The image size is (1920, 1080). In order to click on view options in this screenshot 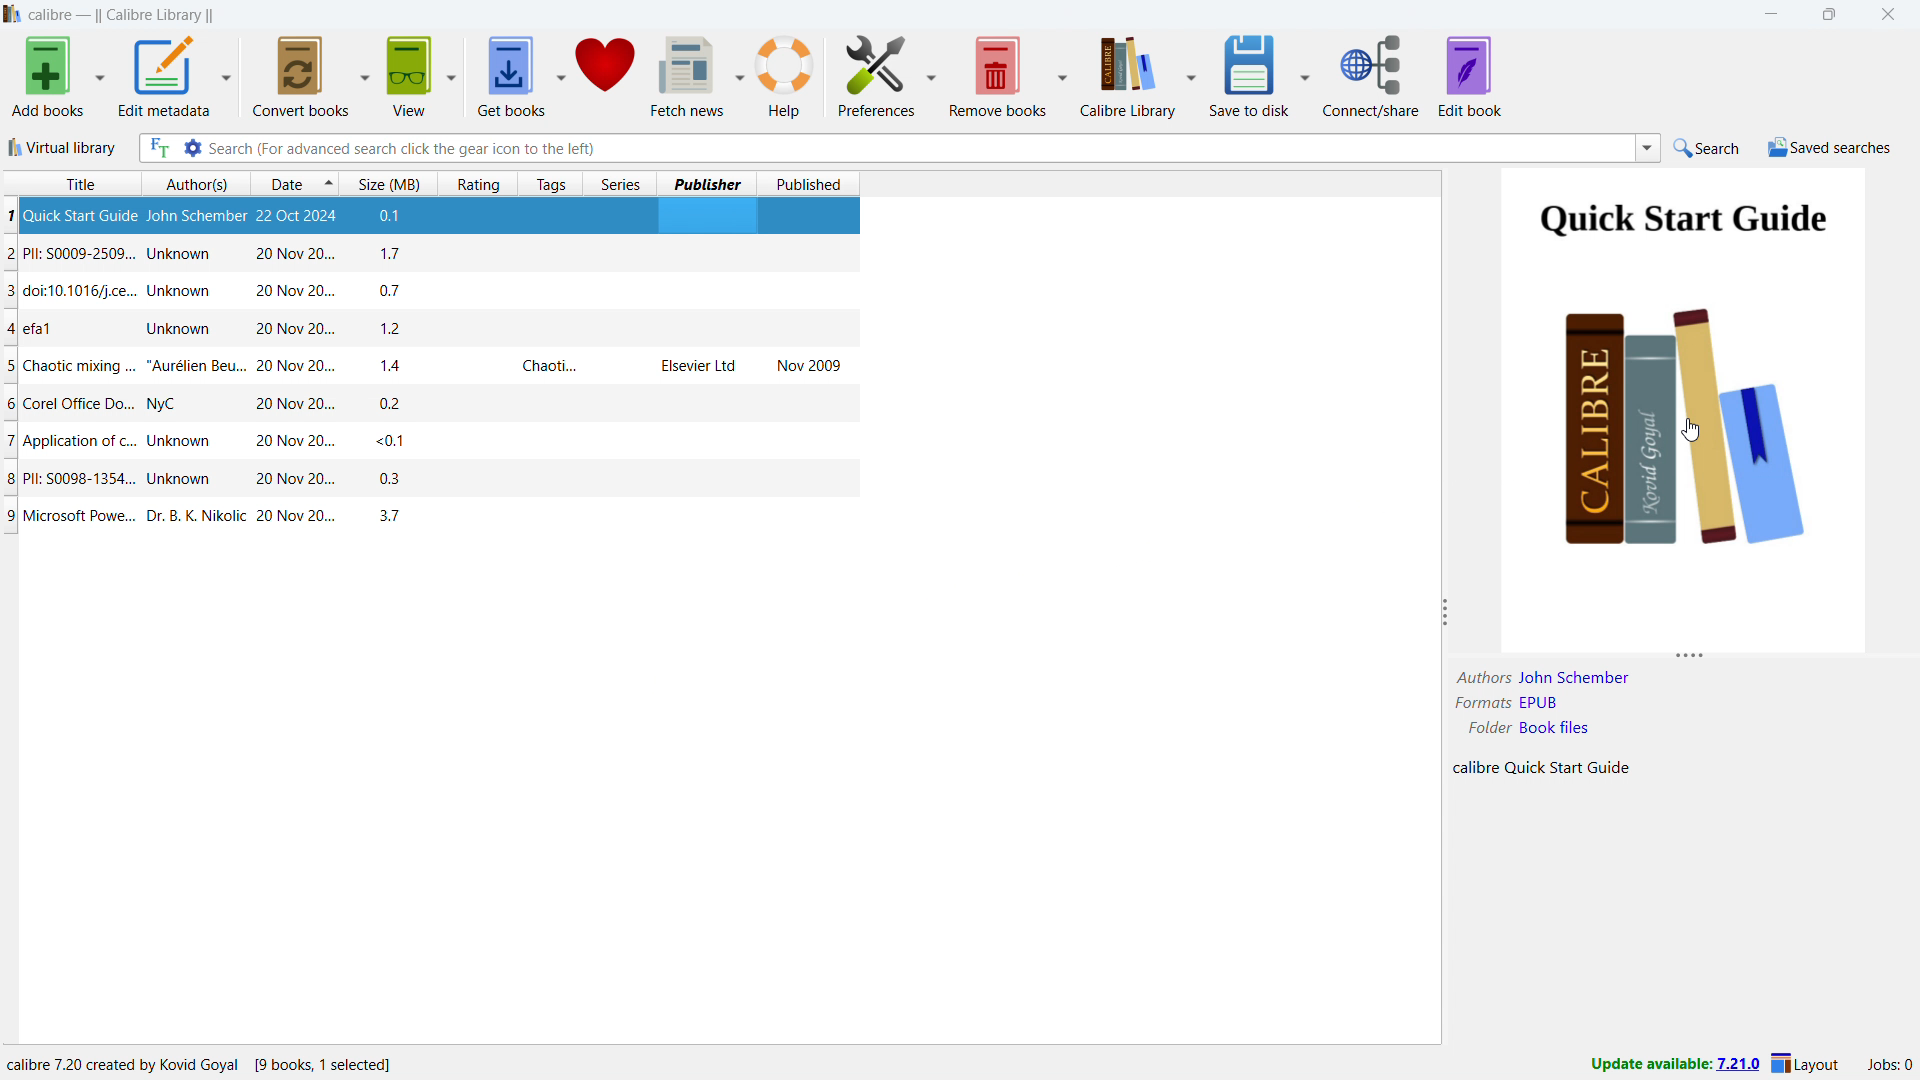, I will do `click(451, 76)`.